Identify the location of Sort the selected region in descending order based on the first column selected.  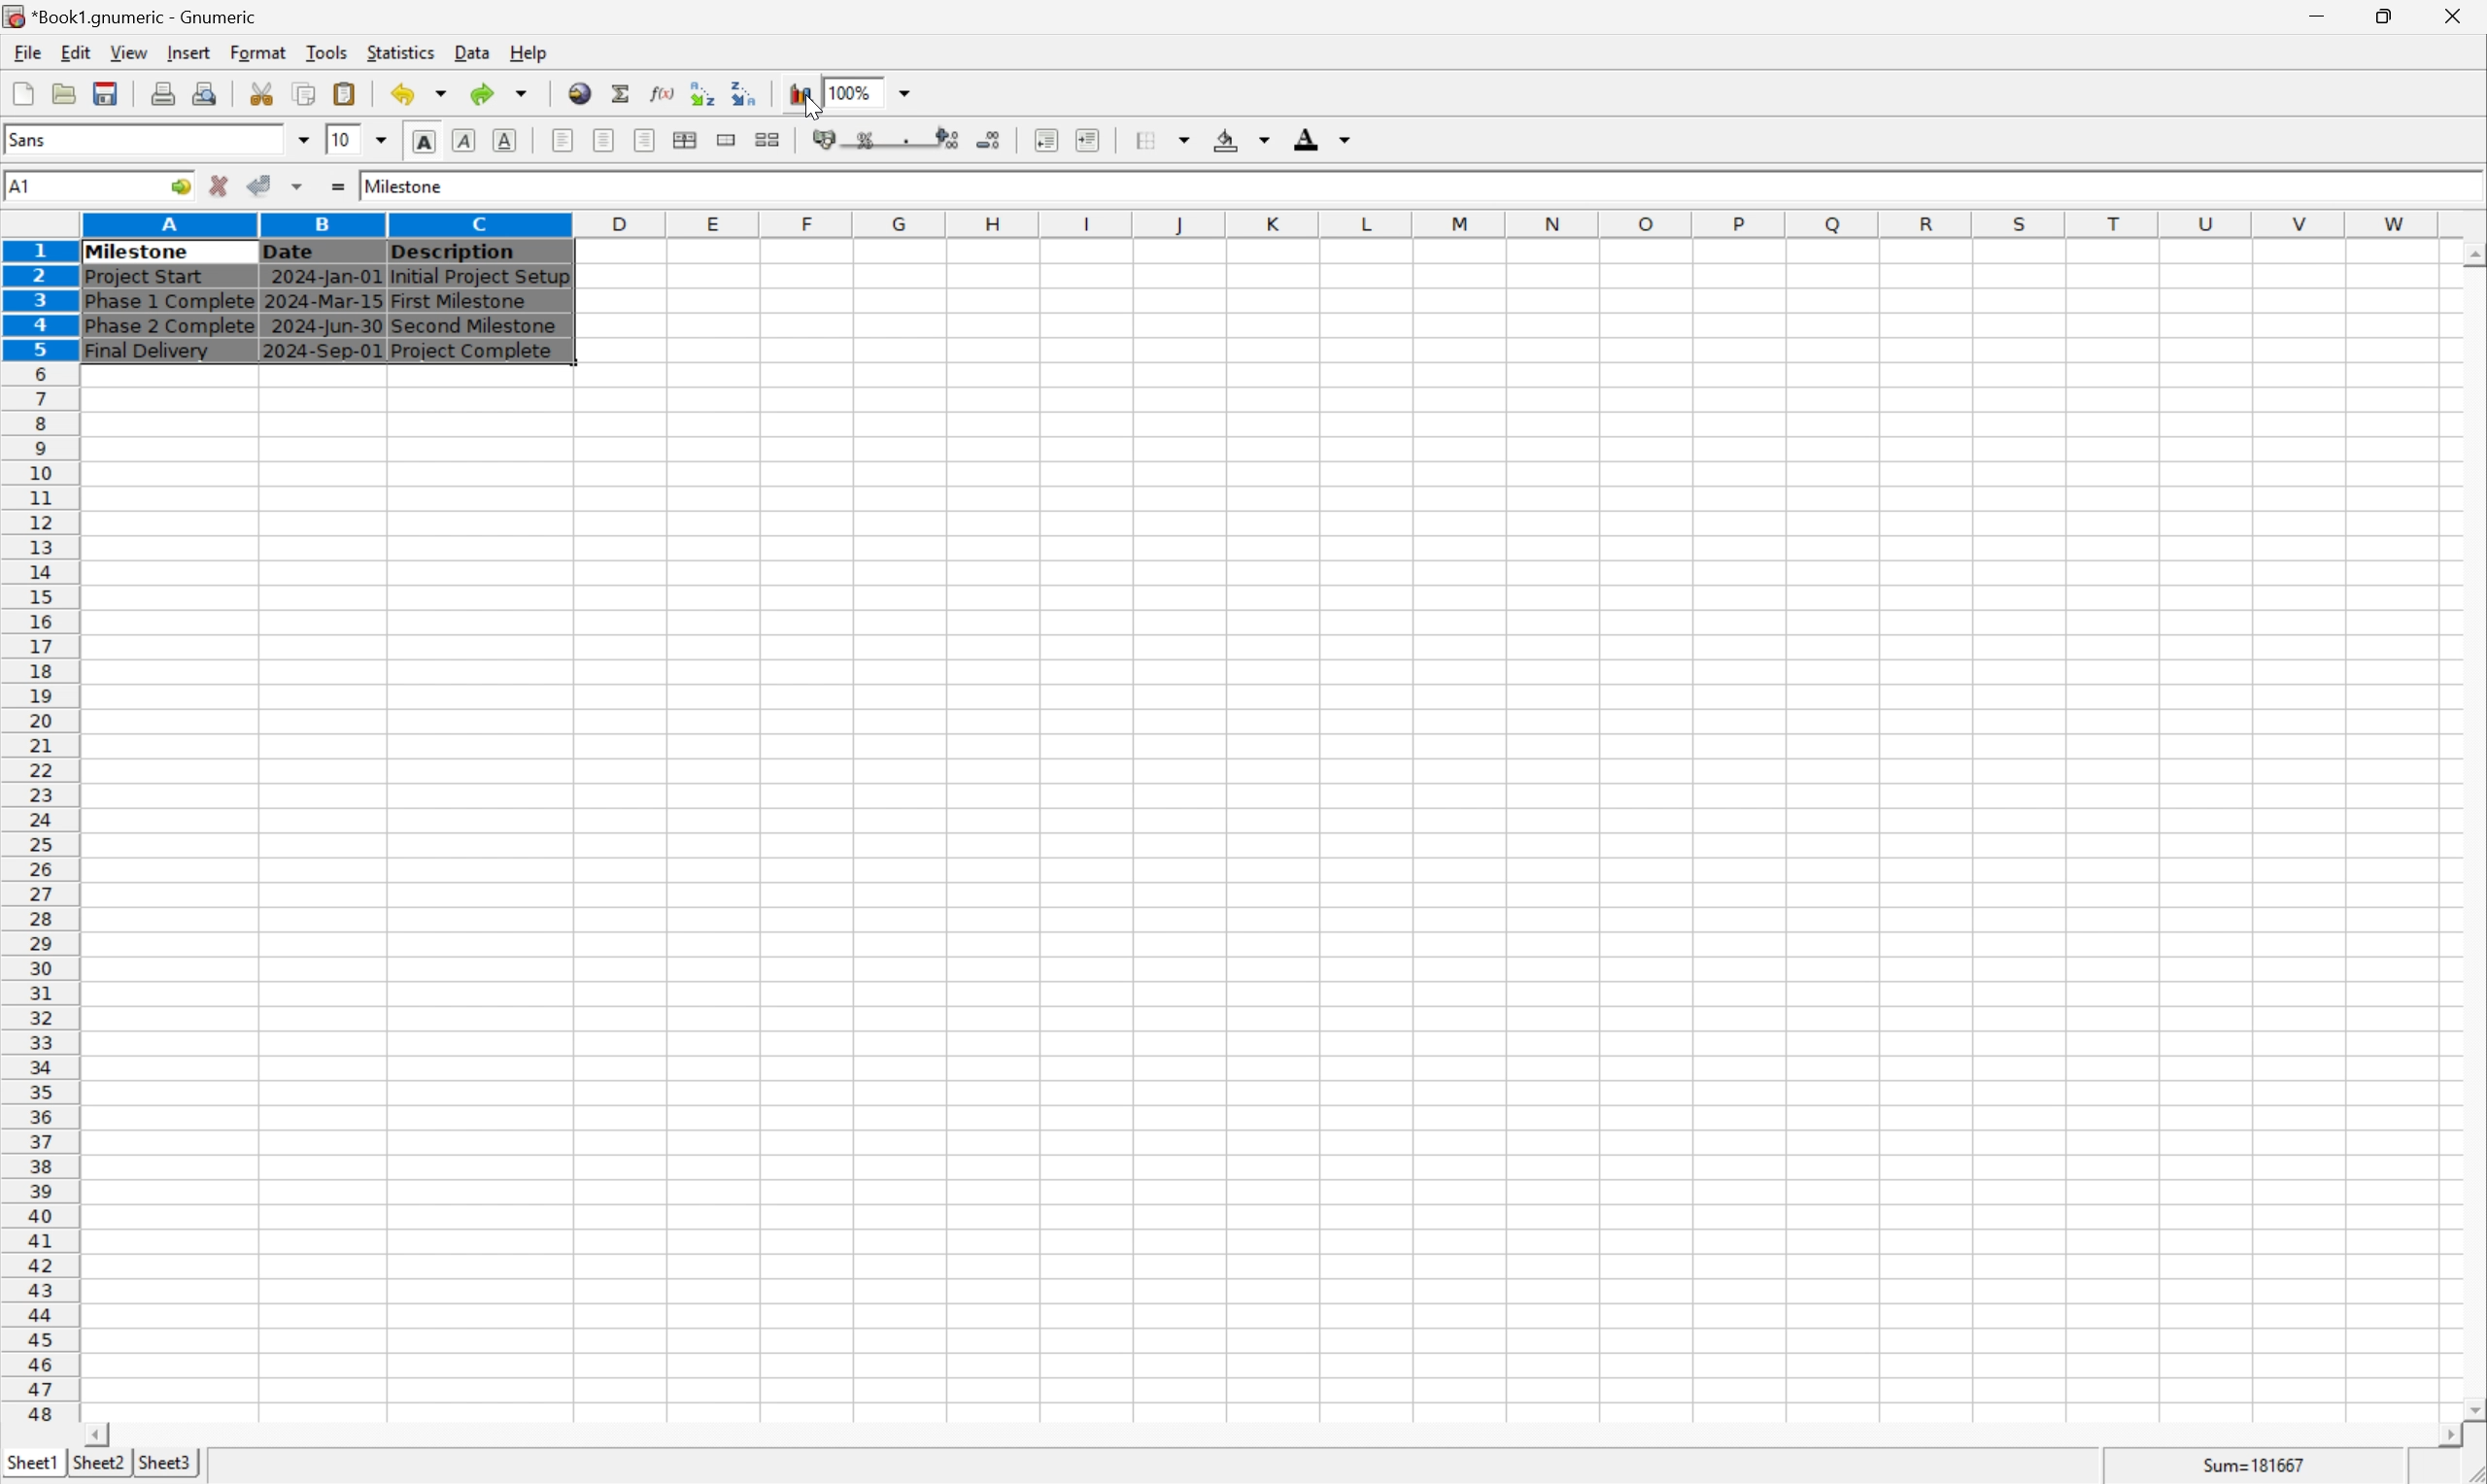
(746, 92).